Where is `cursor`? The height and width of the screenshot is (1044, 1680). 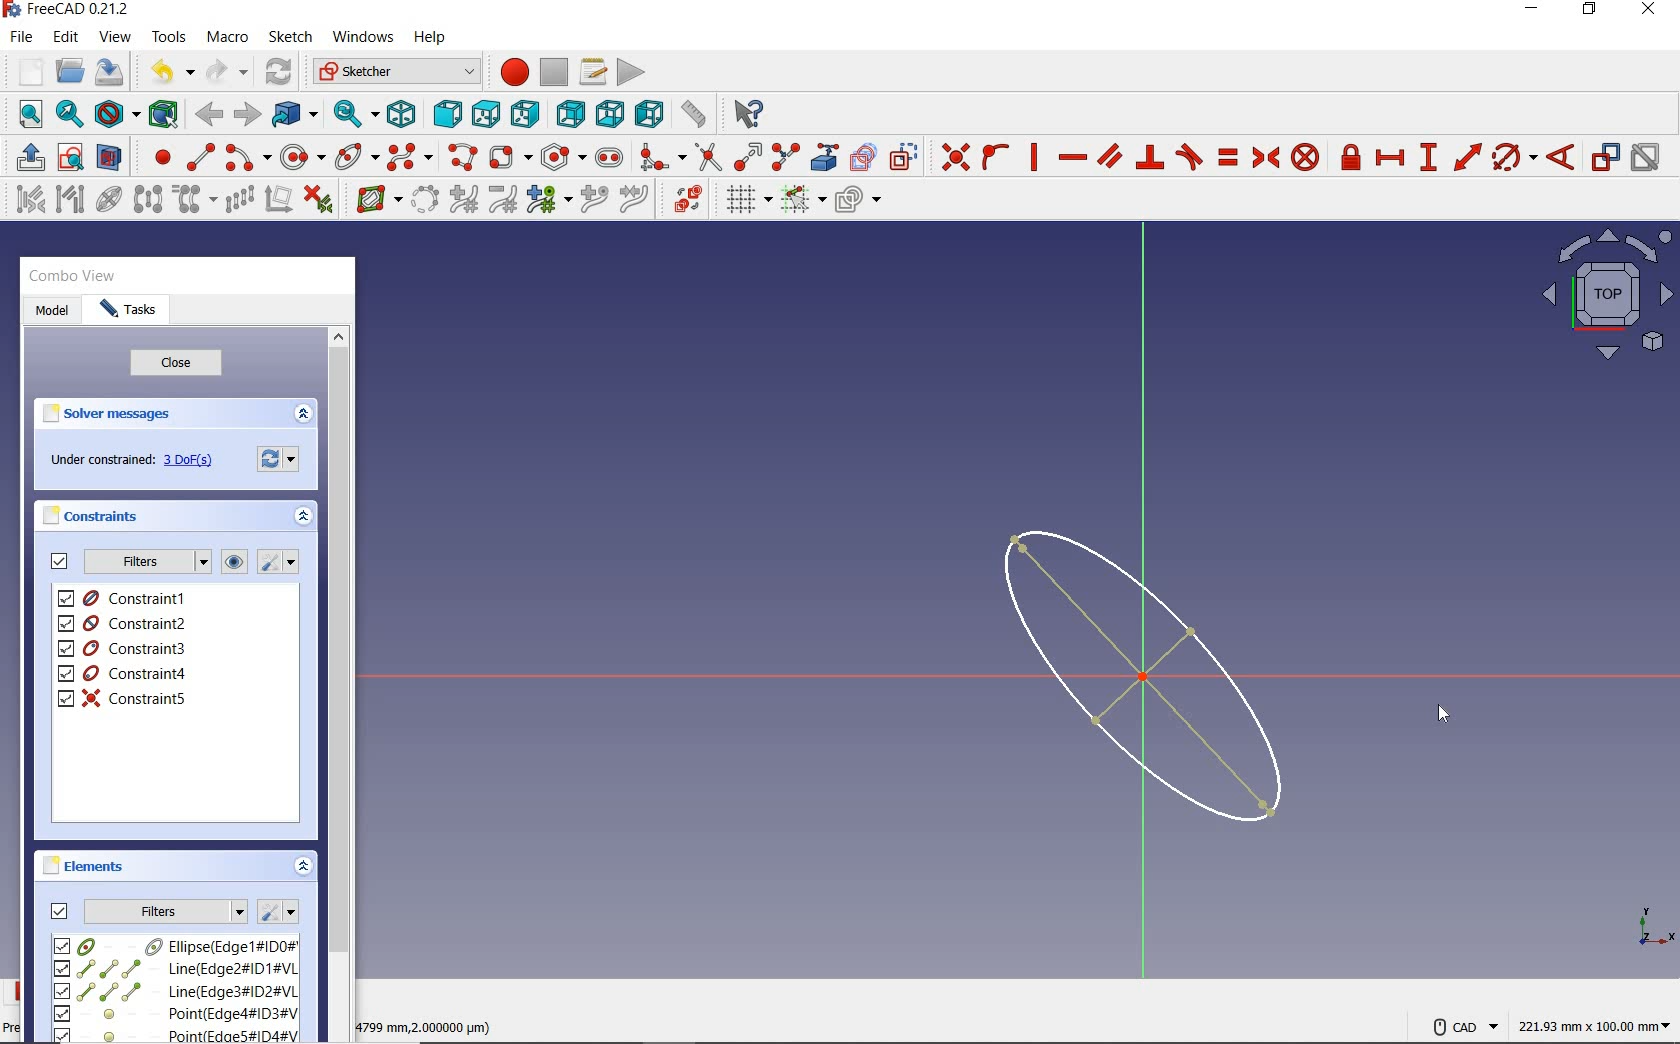 cursor is located at coordinates (1443, 713).